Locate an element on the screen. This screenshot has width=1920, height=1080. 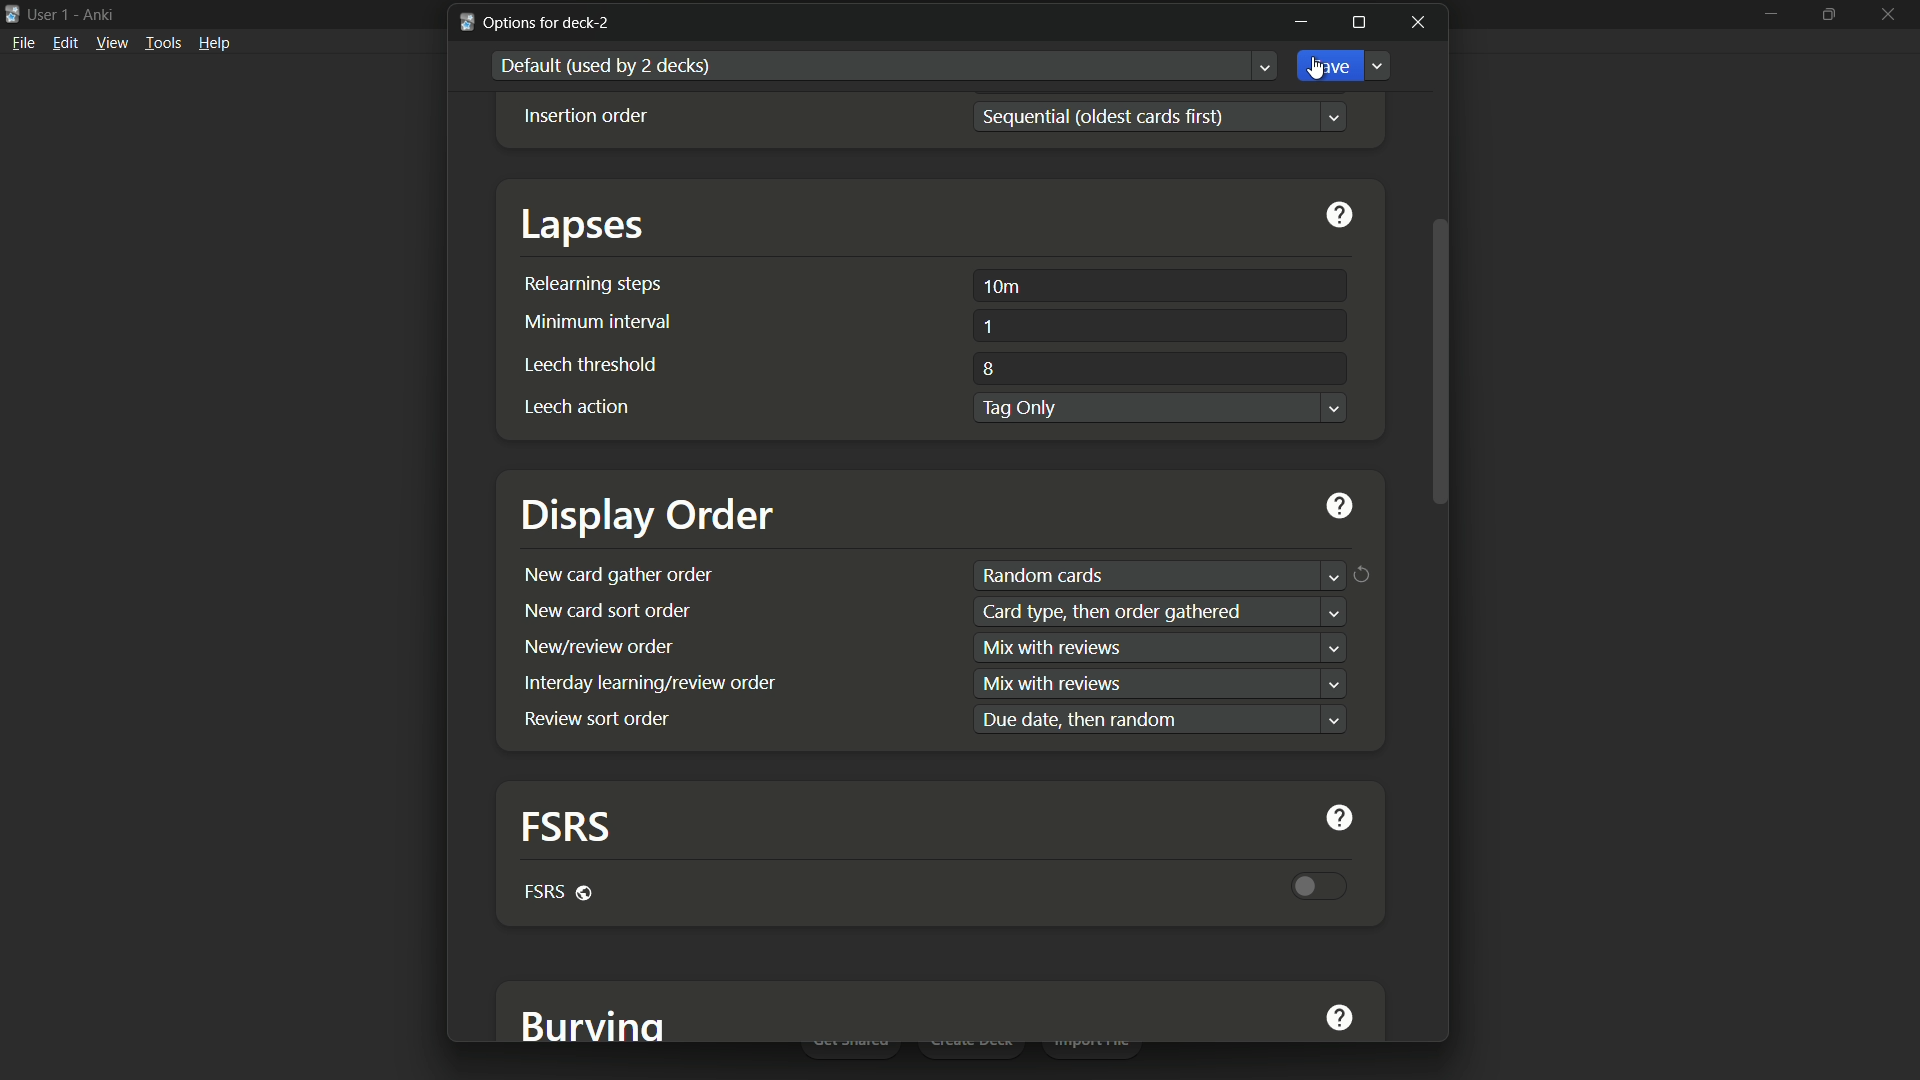
tools menu is located at coordinates (164, 43).